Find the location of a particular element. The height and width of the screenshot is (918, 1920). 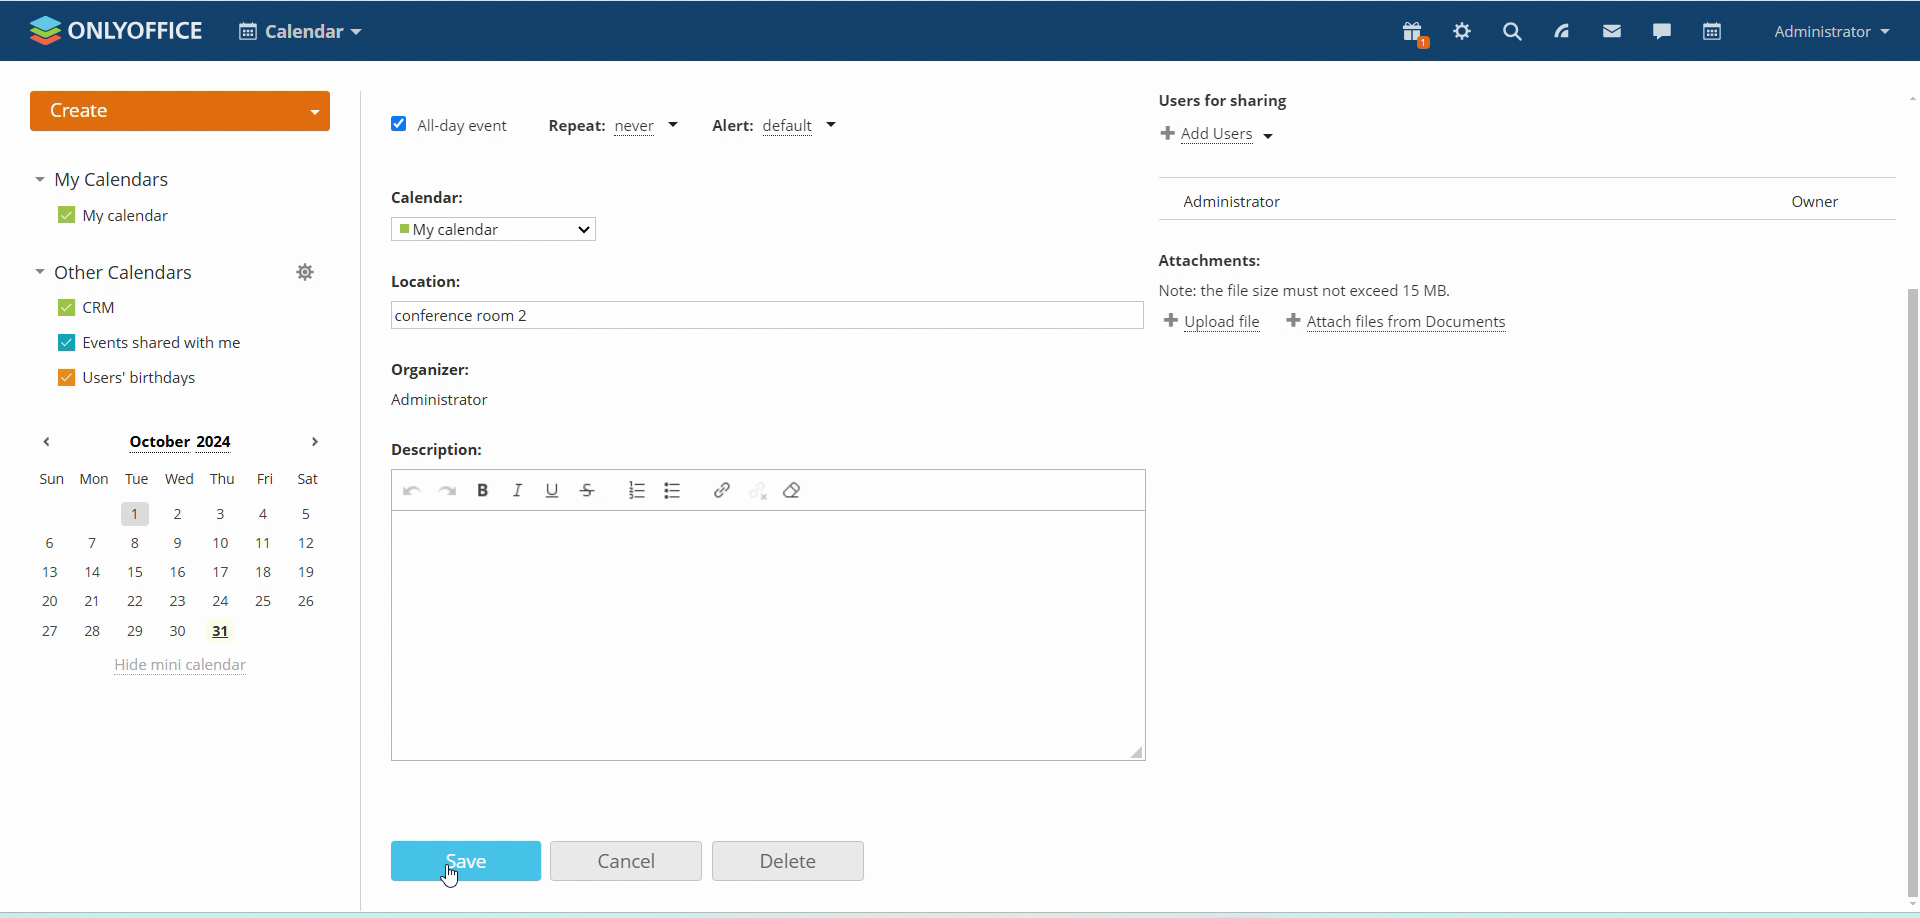

administrator is located at coordinates (1833, 33).